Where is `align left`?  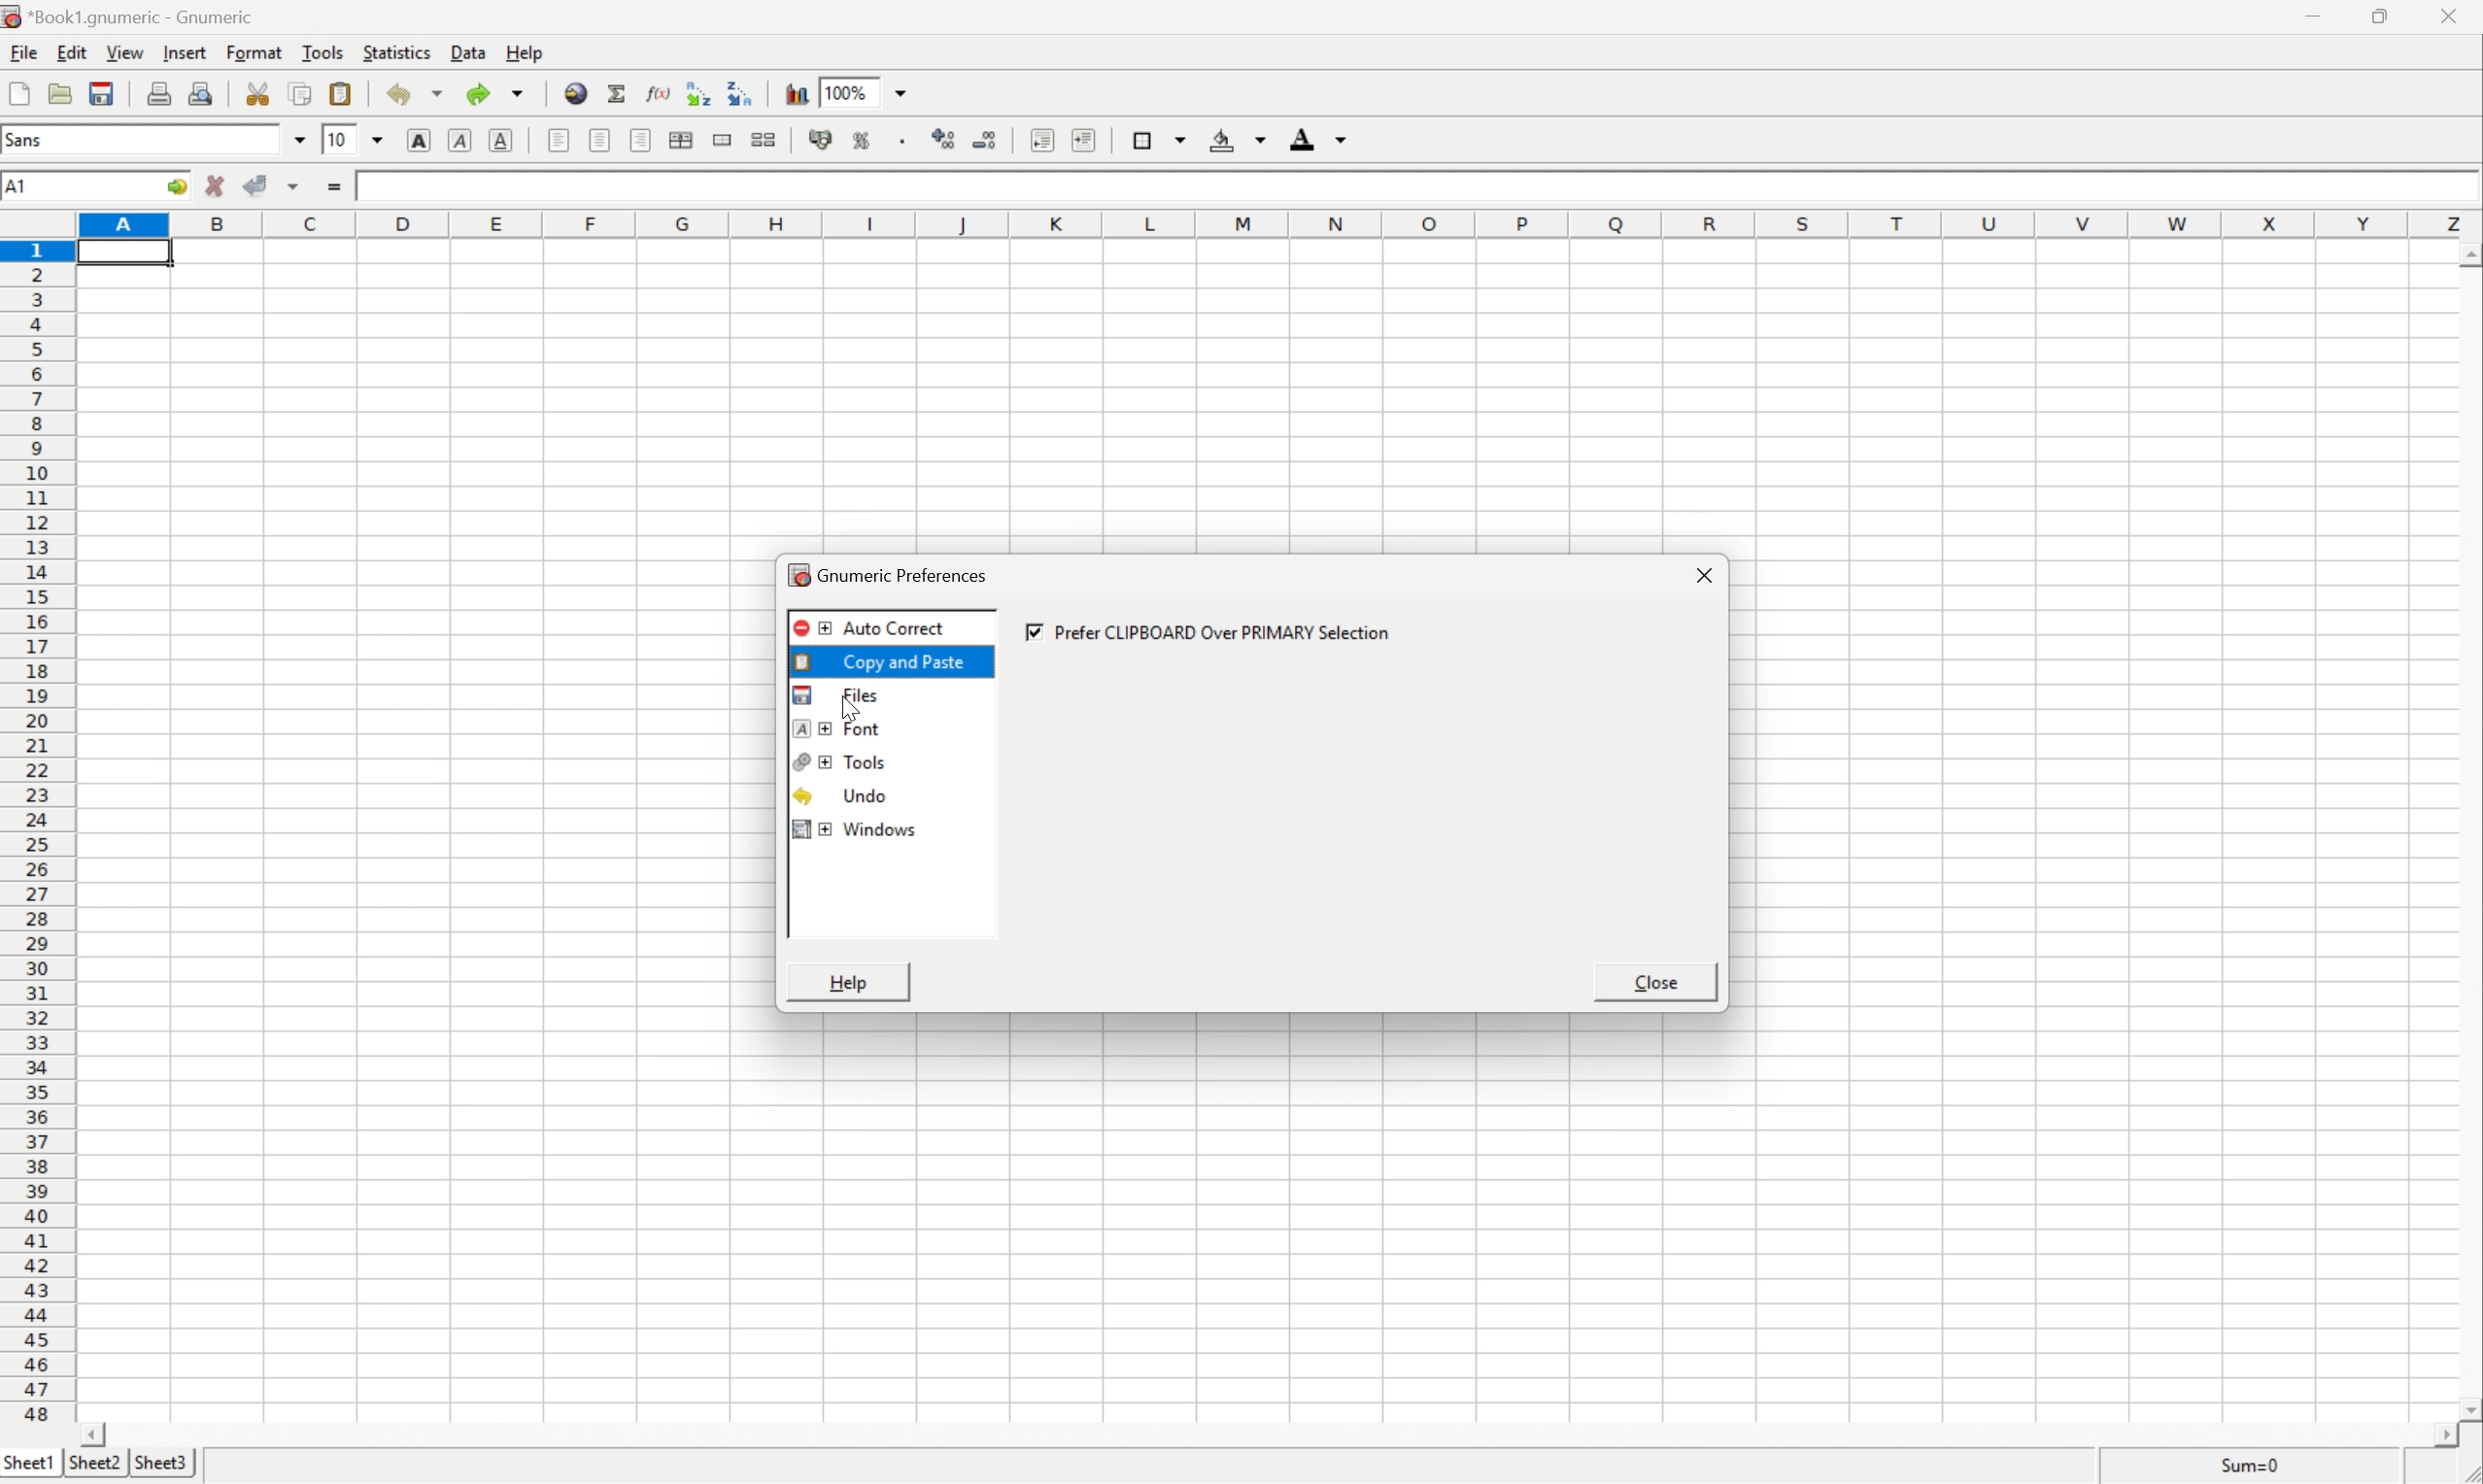 align left is located at coordinates (559, 140).